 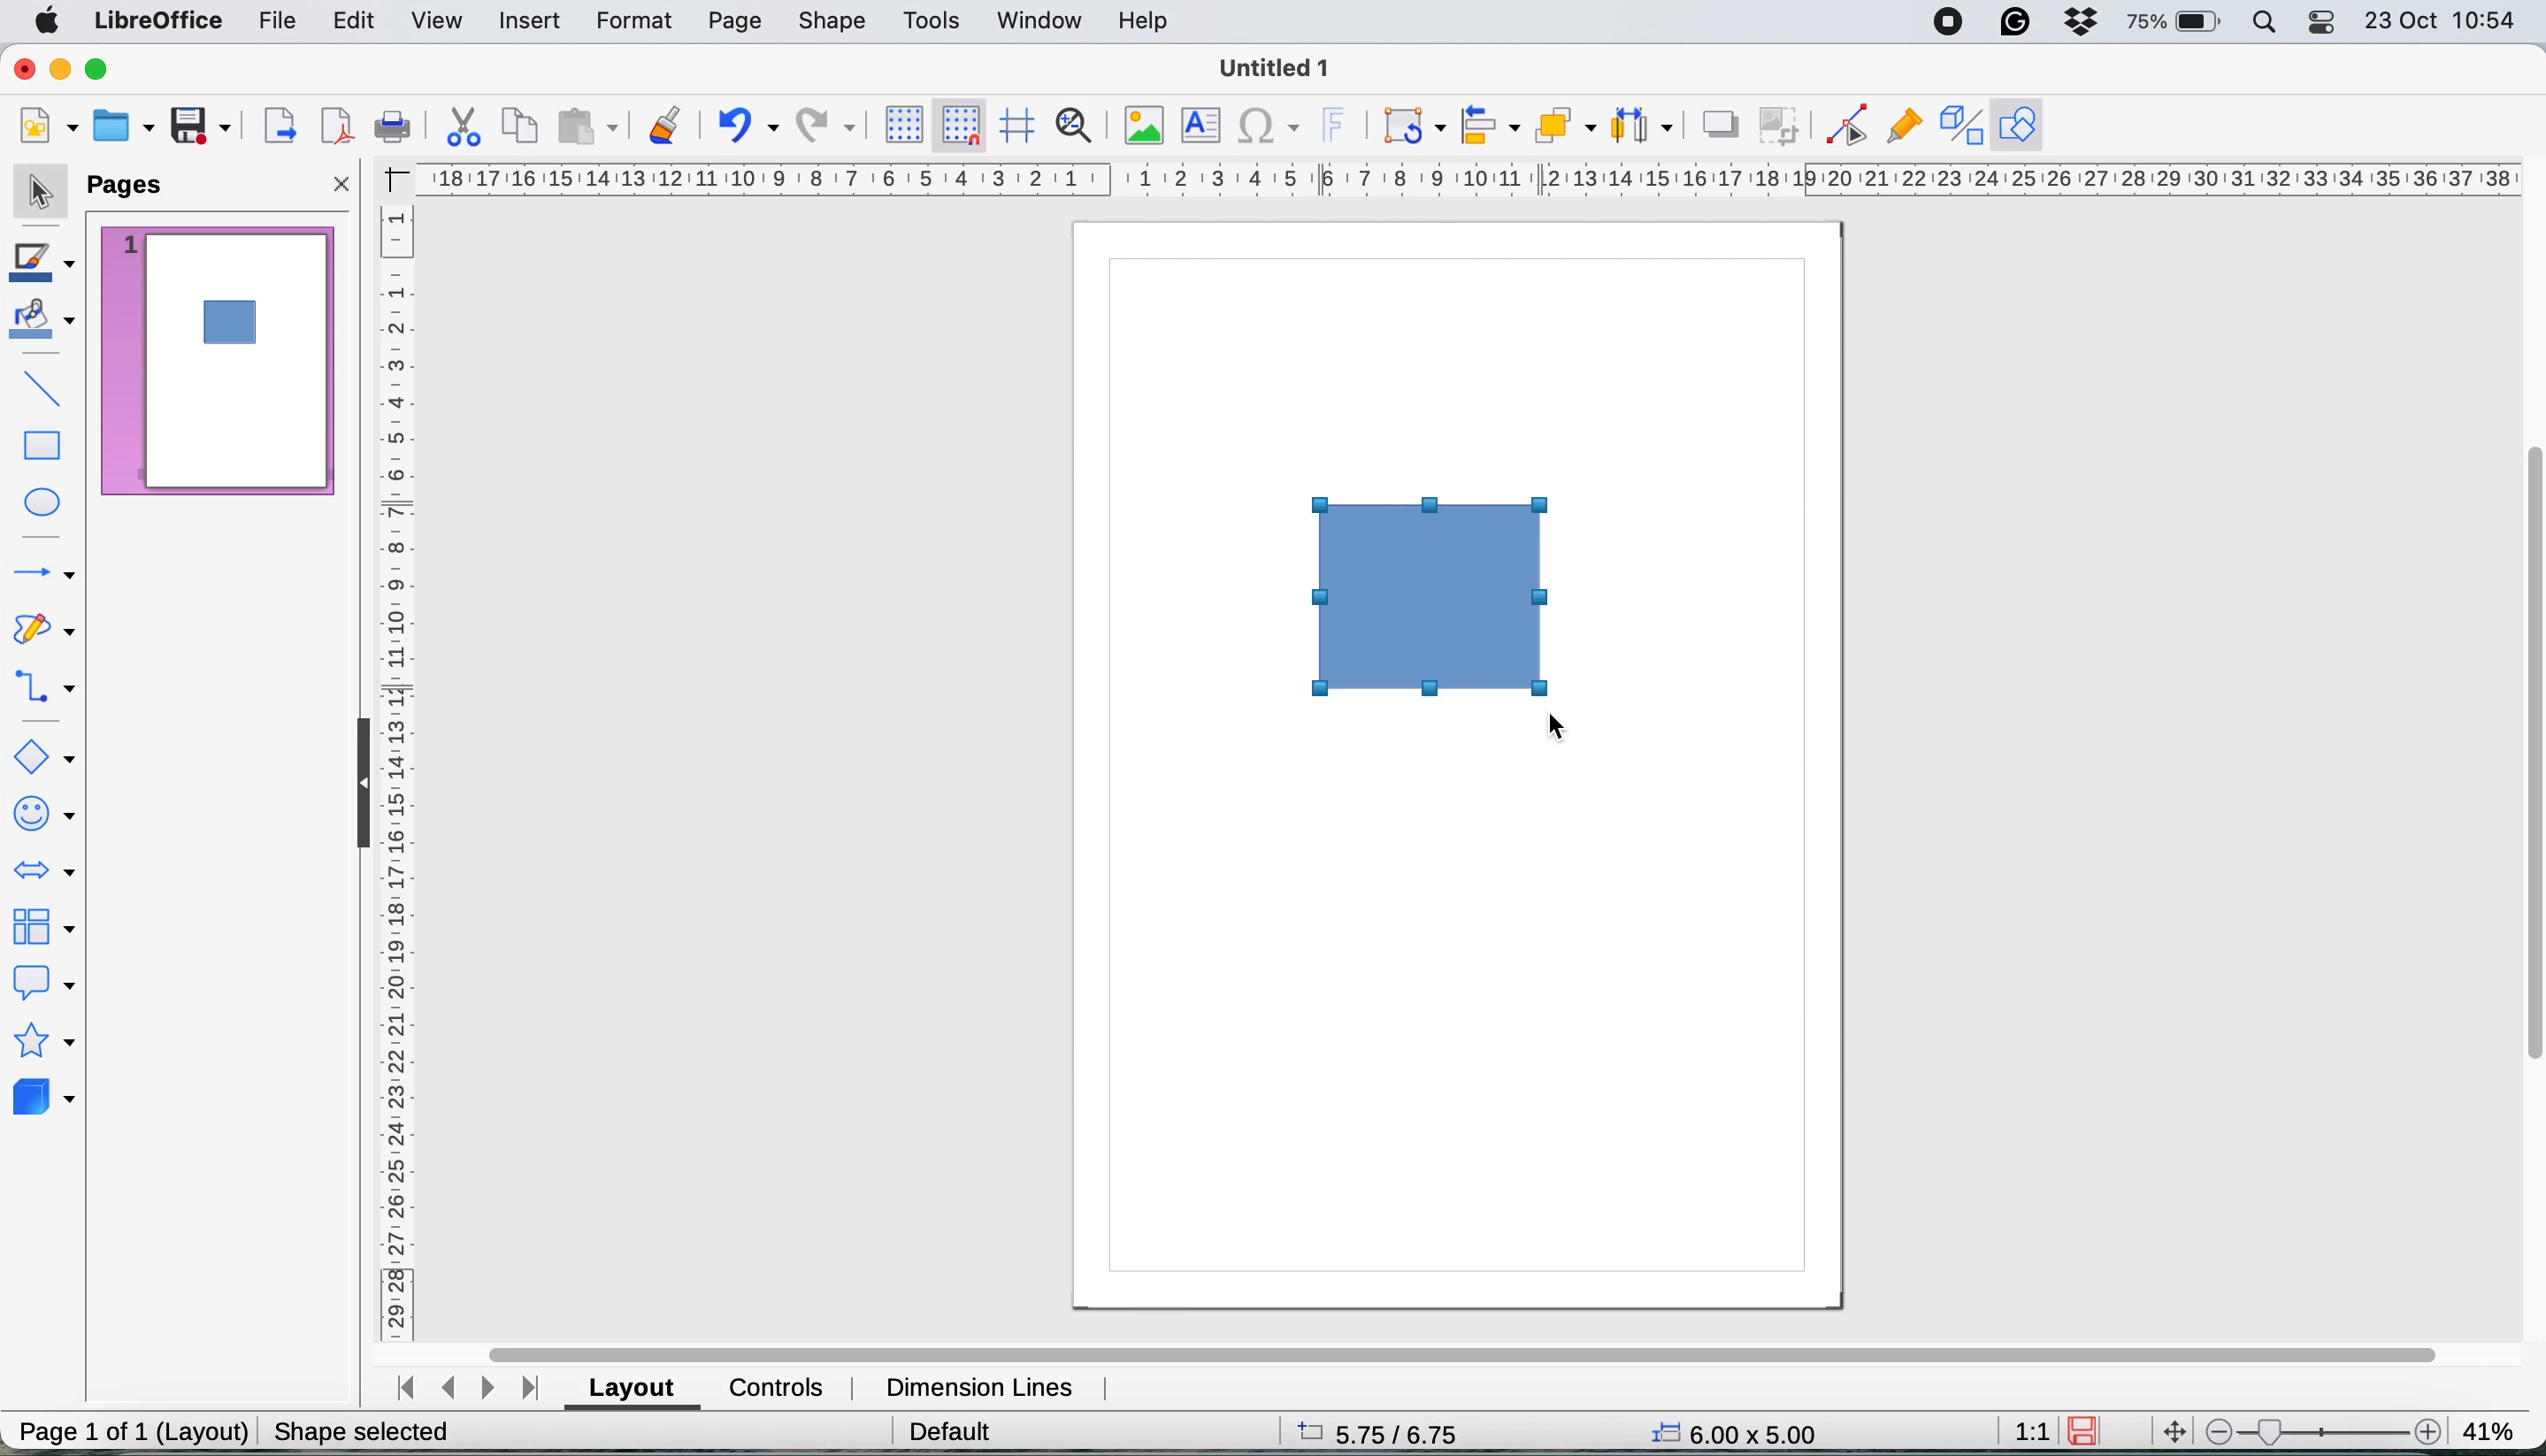 I want to click on undo, so click(x=745, y=127).